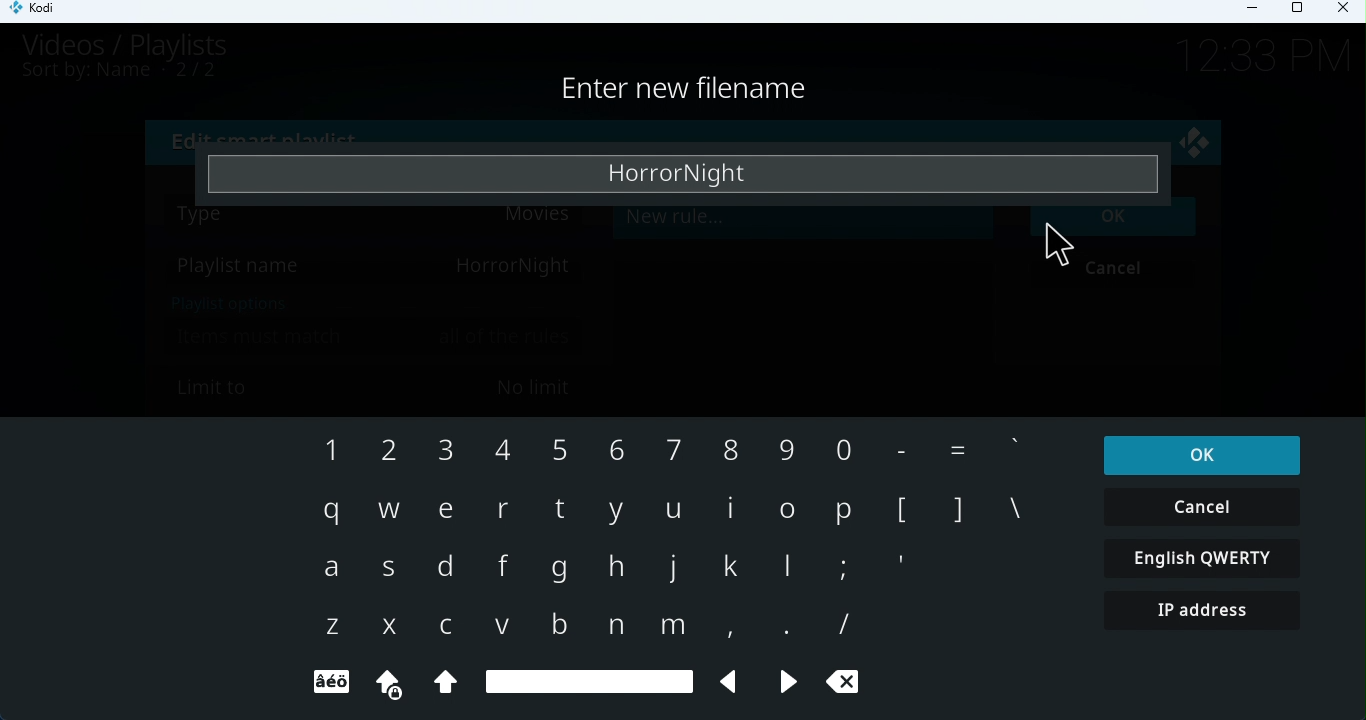 This screenshot has width=1366, height=720. What do you see at coordinates (685, 174) in the screenshot?
I see `Enter playlist name` at bounding box center [685, 174].